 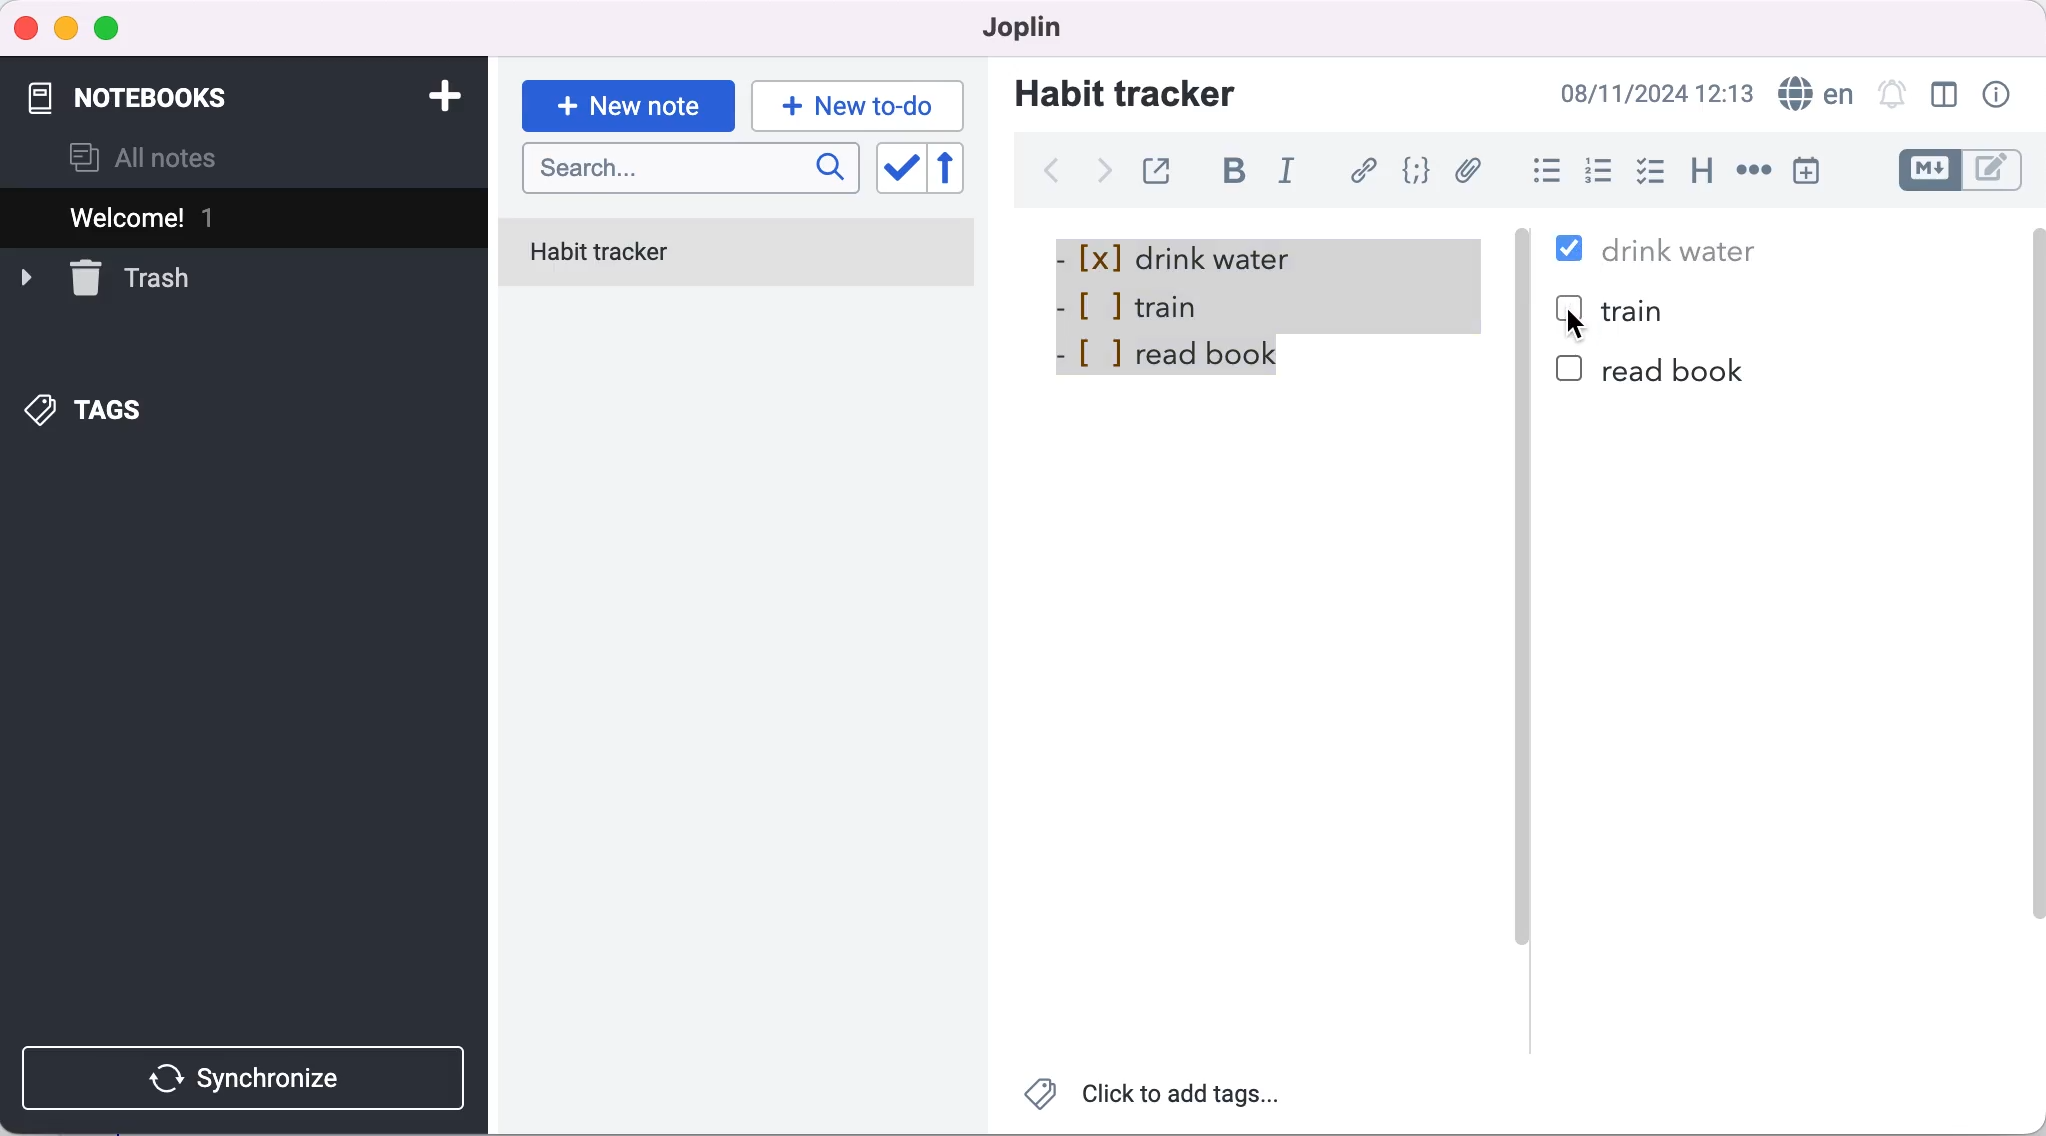 I want to click on train, so click(x=1641, y=313).